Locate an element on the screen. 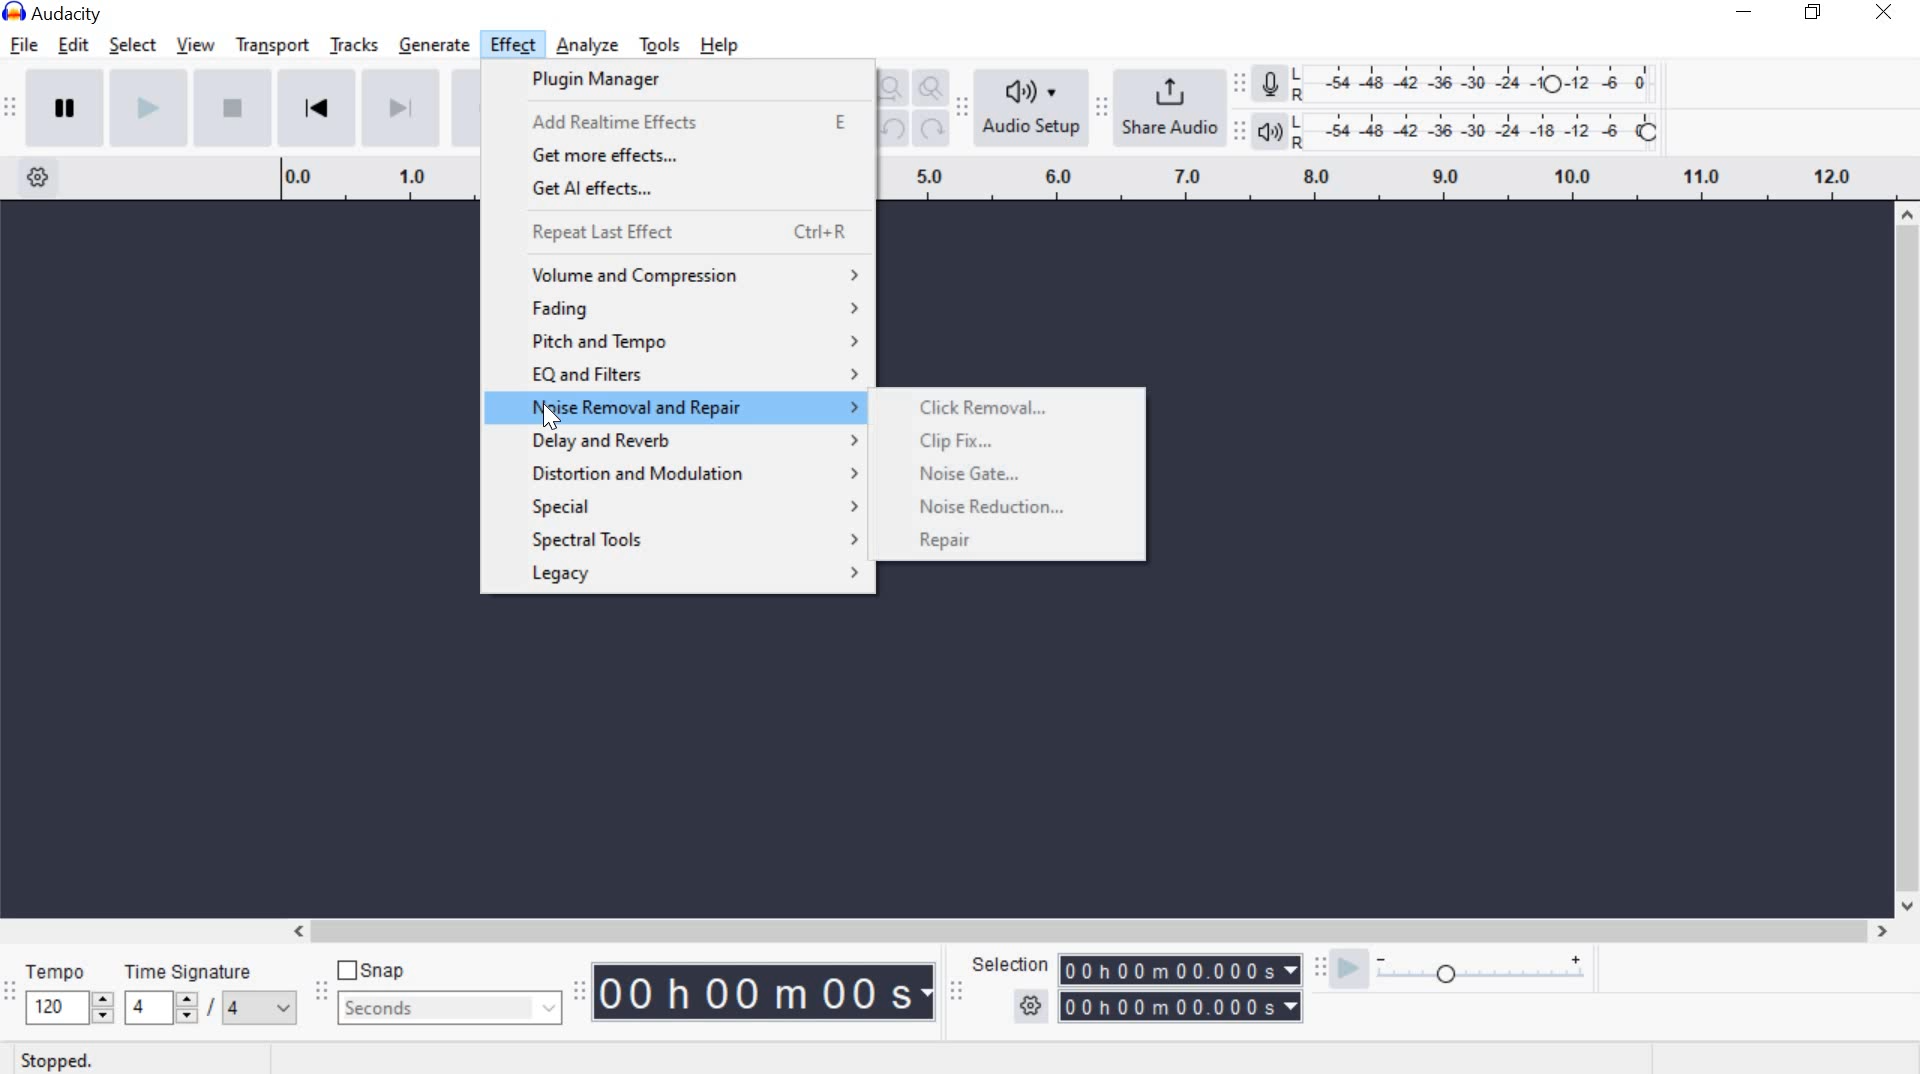 The height and width of the screenshot is (1074, 1920). Audacity Time is located at coordinates (766, 991).